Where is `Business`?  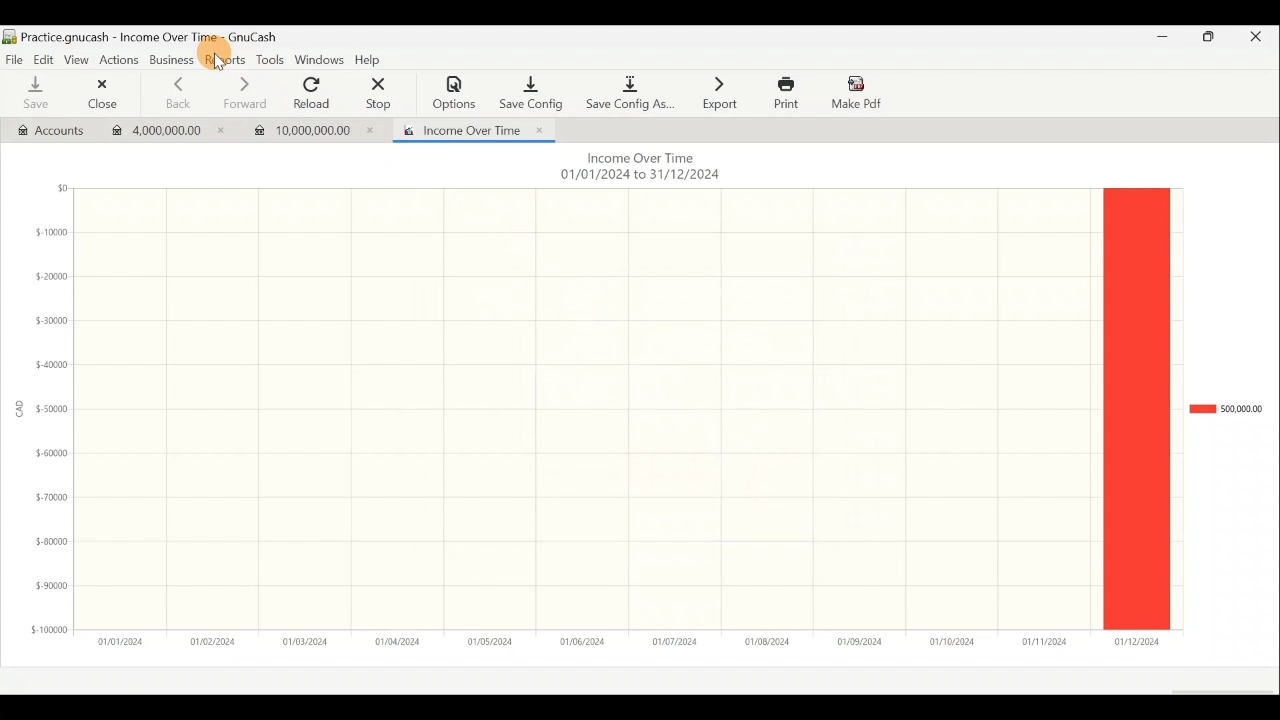 Business is located at coordinates (172, 61).